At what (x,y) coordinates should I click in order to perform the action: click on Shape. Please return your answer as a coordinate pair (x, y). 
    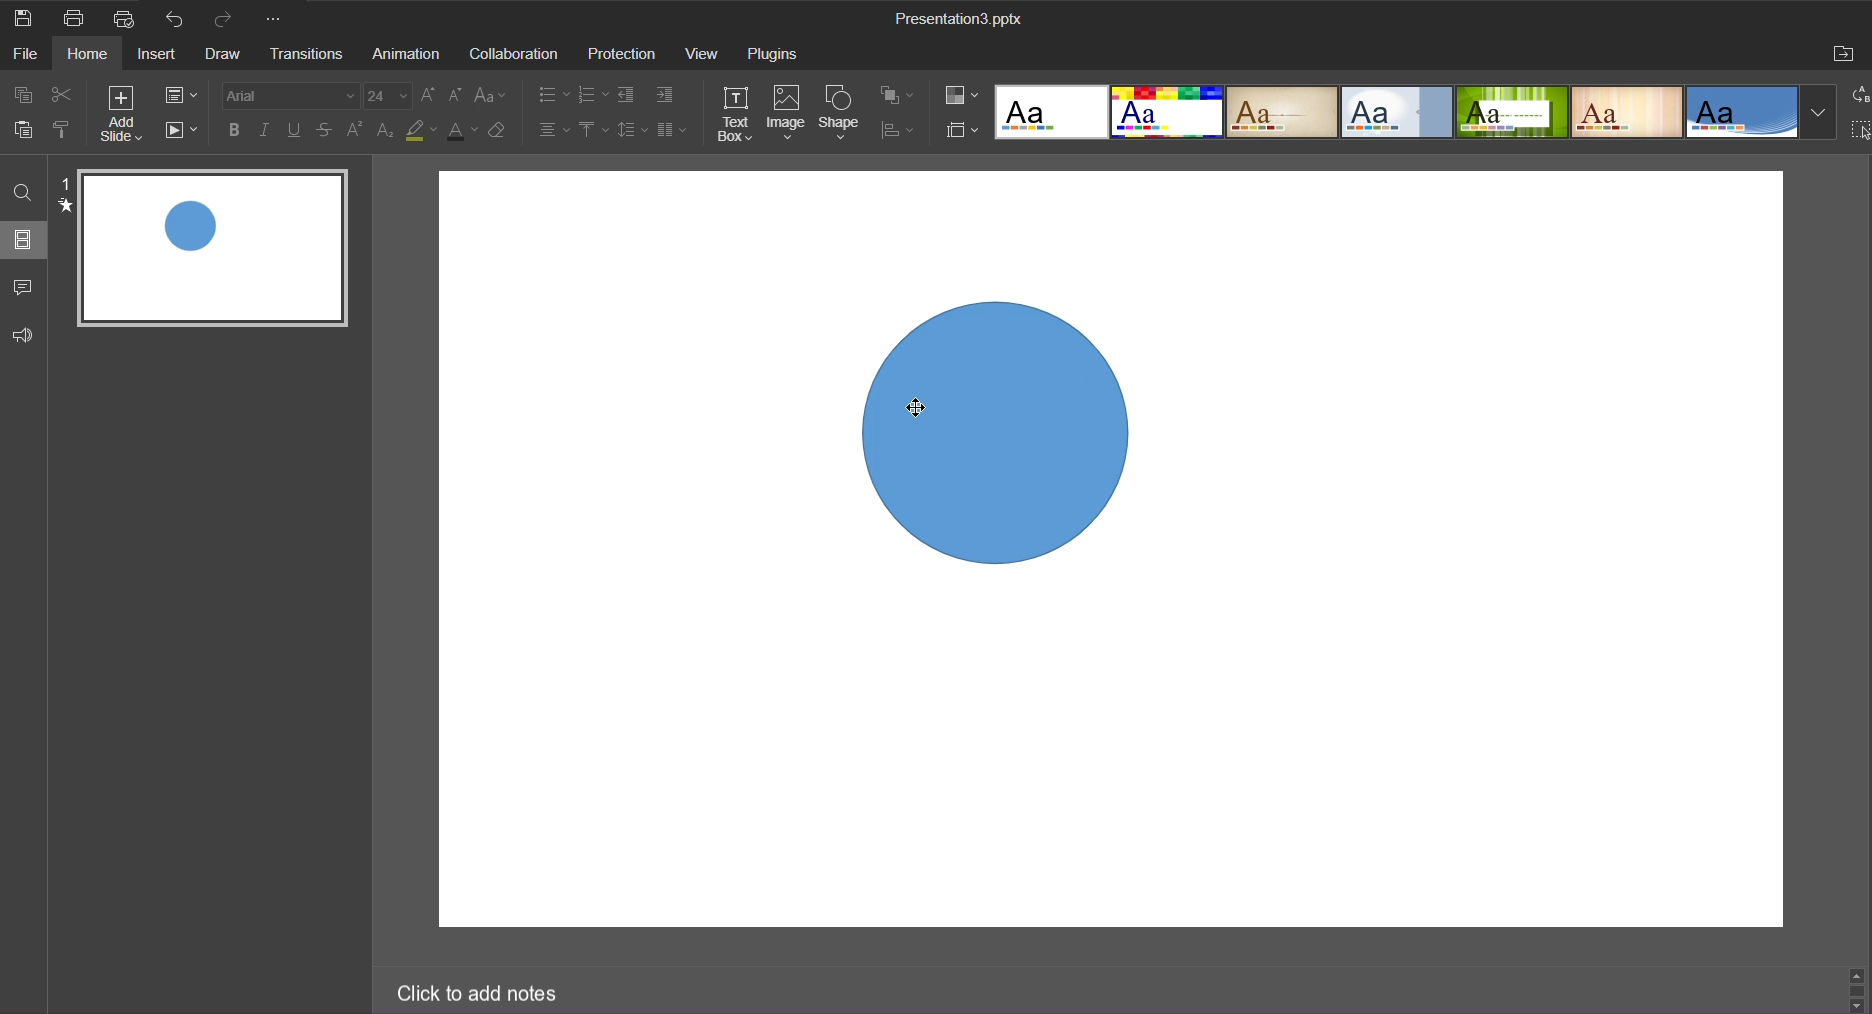
    Looking at the image, I should click on (842, 114).